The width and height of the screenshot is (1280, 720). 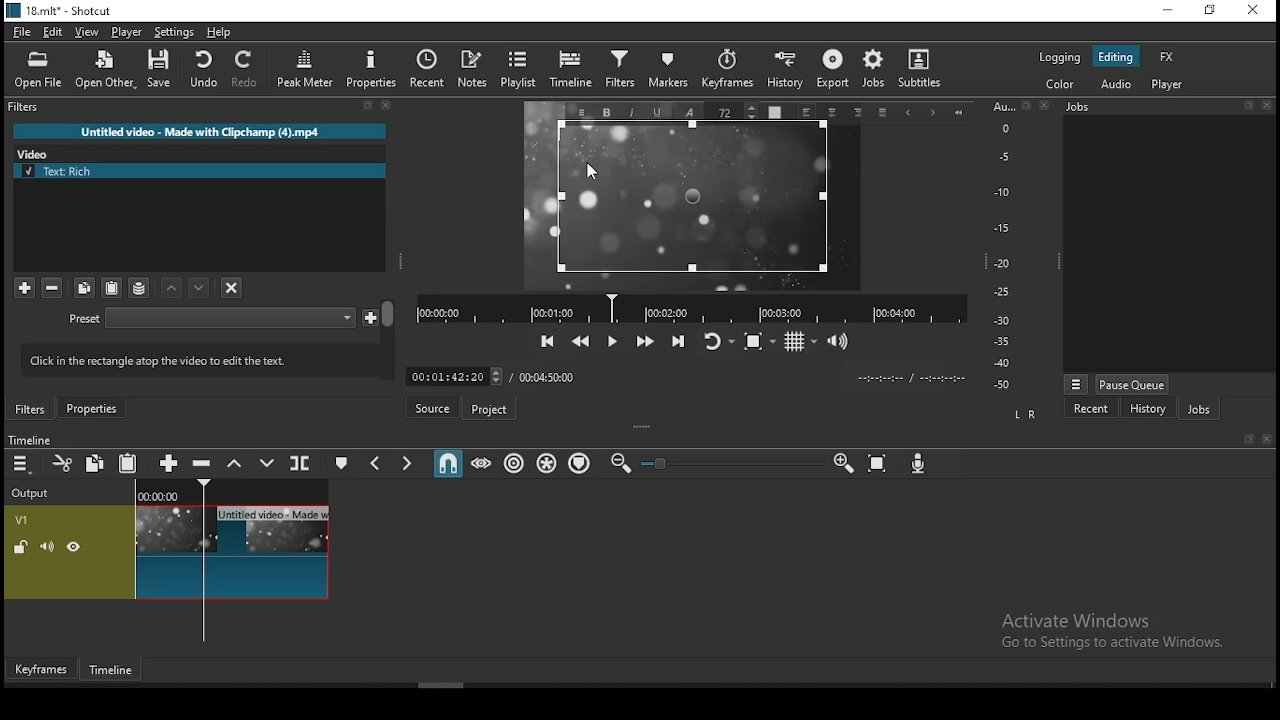 What do you see at coordinates (203, 69) in the screenshot?
I see `undo` at bounding box center [203, 69].